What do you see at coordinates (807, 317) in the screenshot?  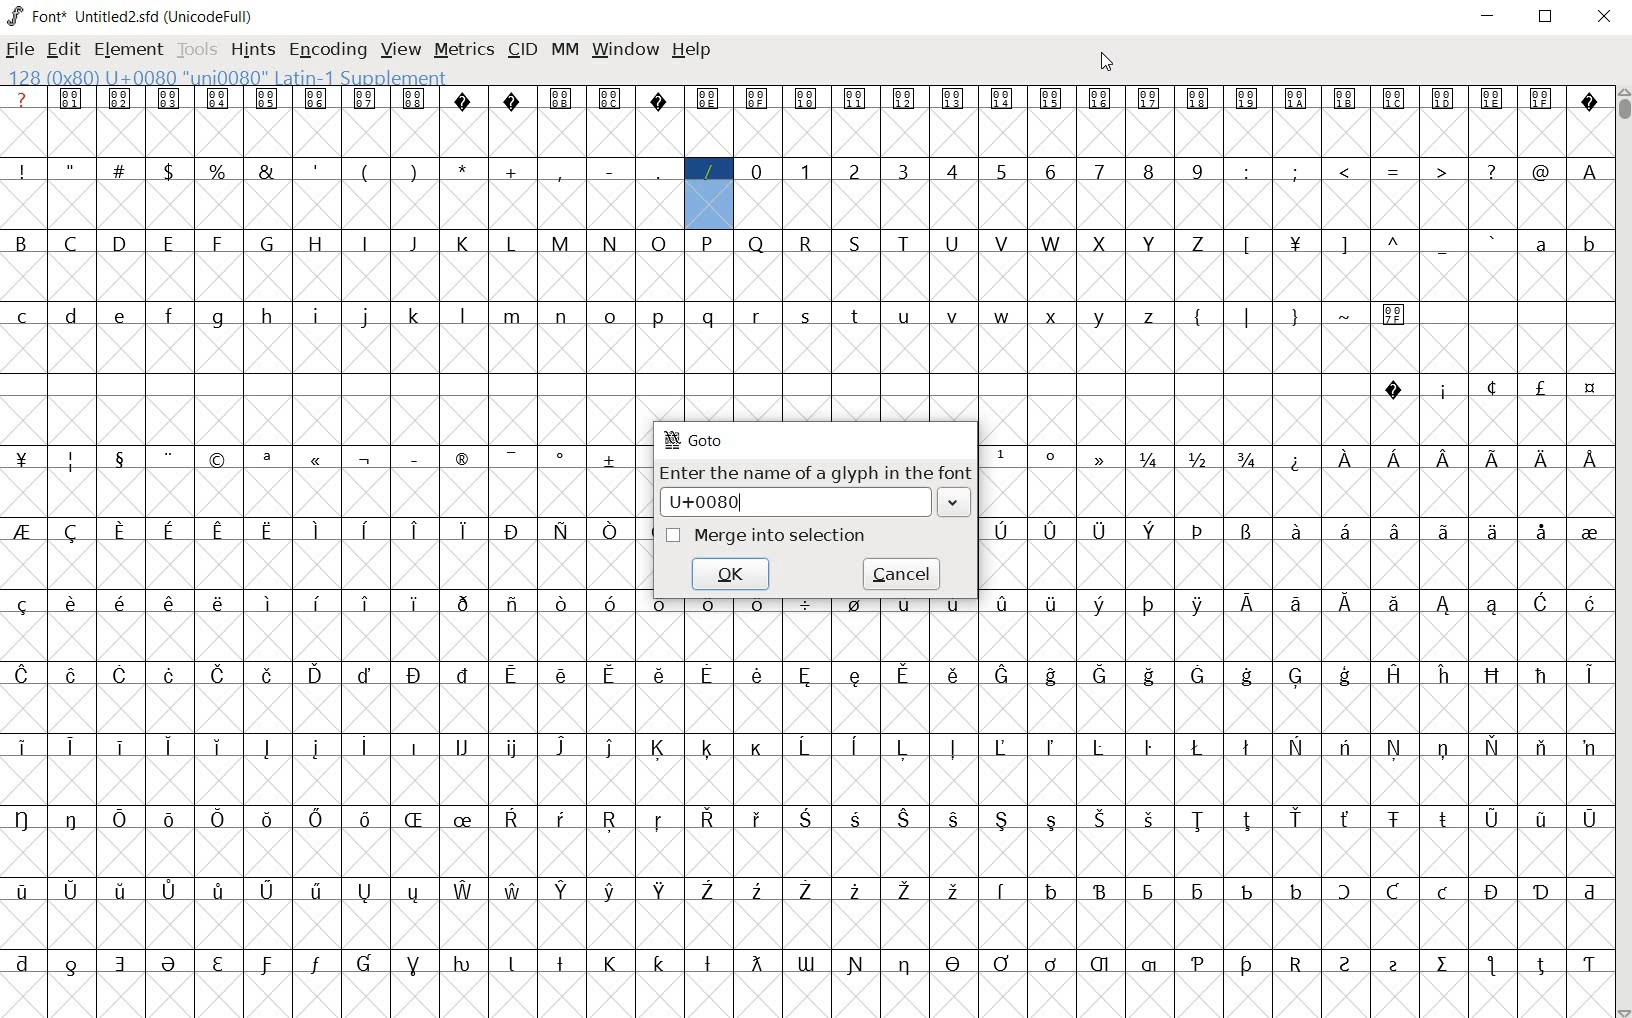 I see `glyph` at bounding box center [807, 317].